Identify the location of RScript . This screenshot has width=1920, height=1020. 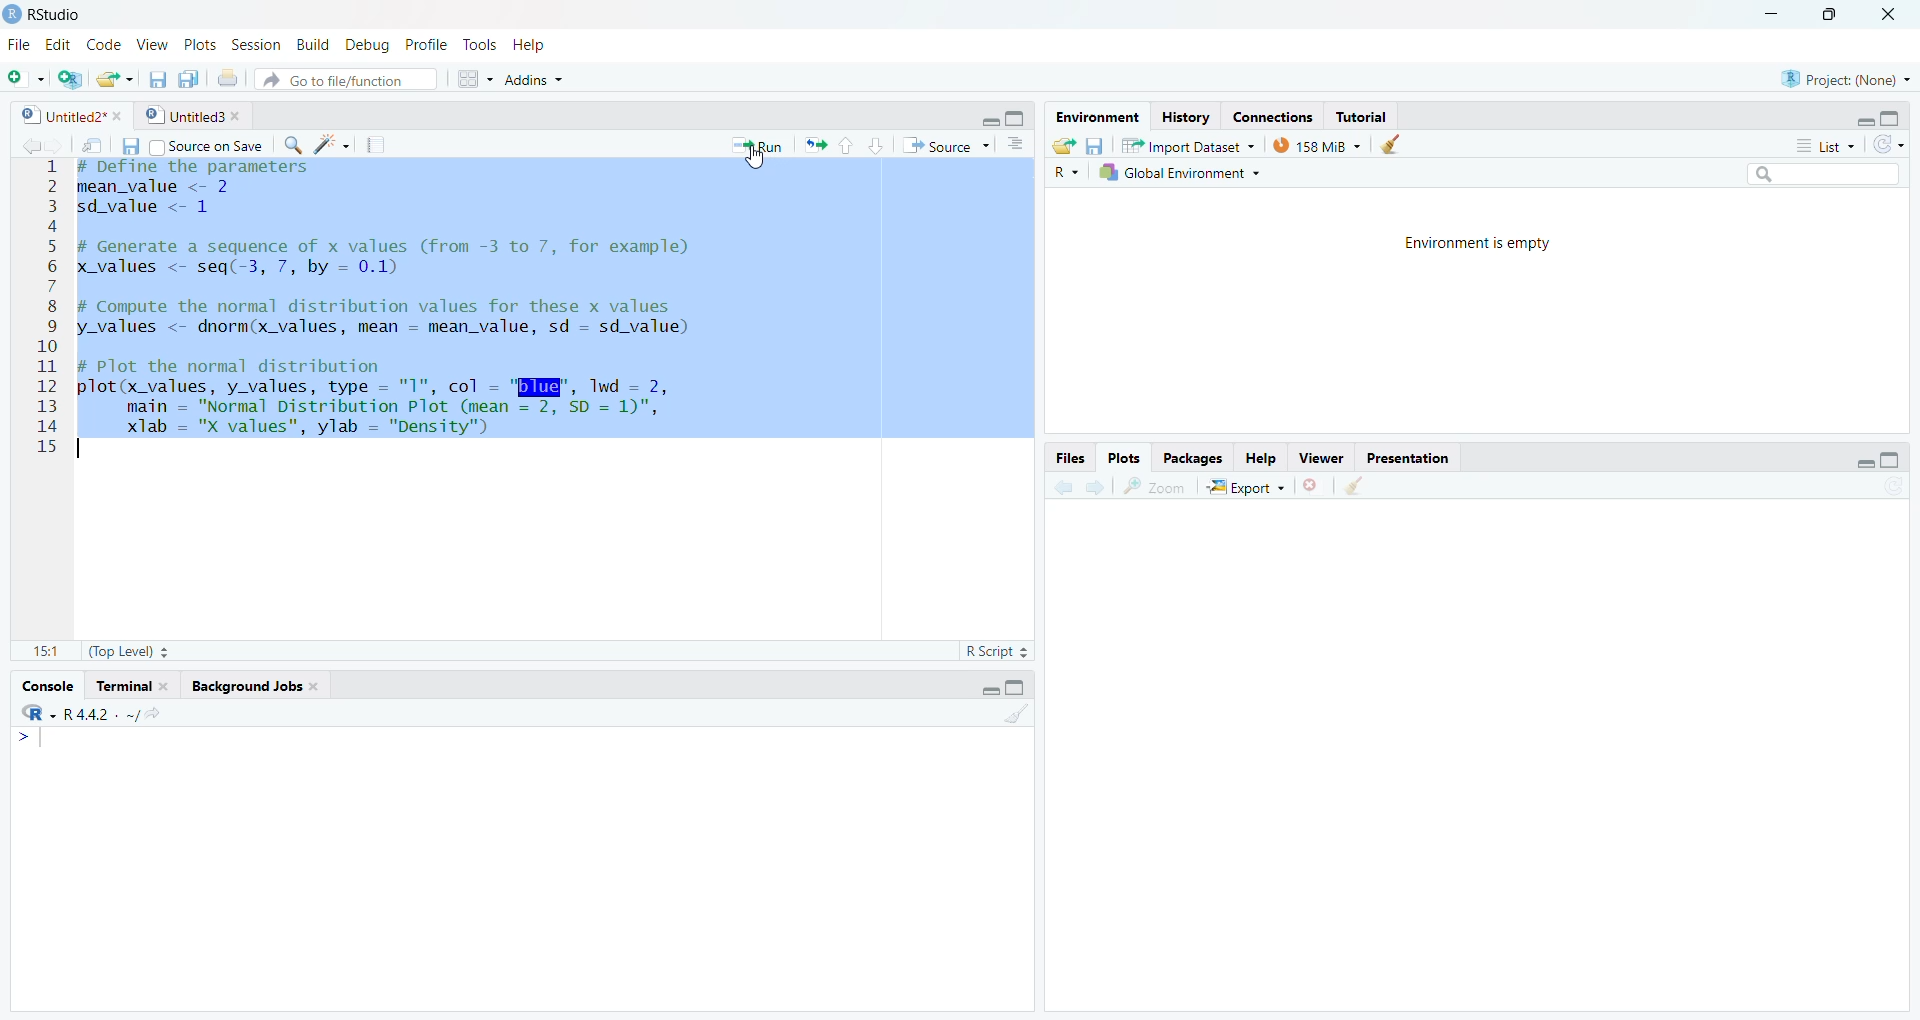
(994, 648).